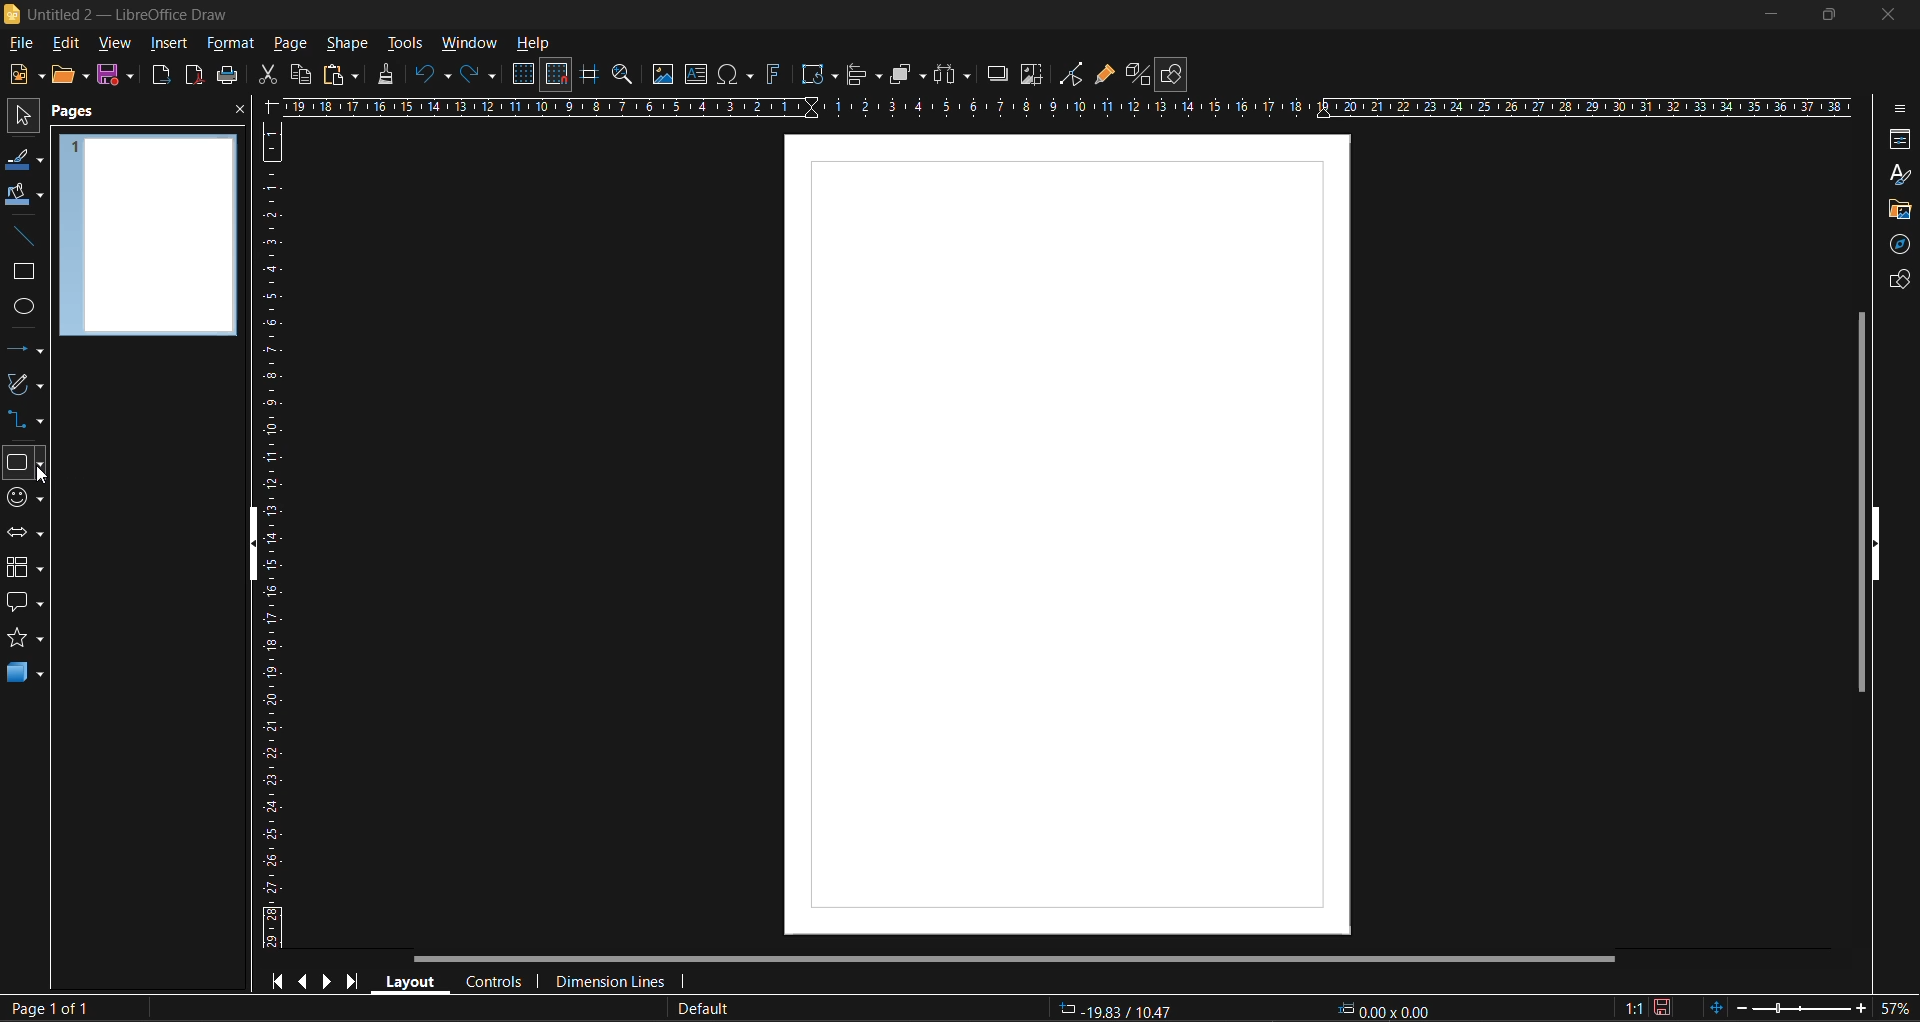  I want to click on page number, so click(46, 1009).